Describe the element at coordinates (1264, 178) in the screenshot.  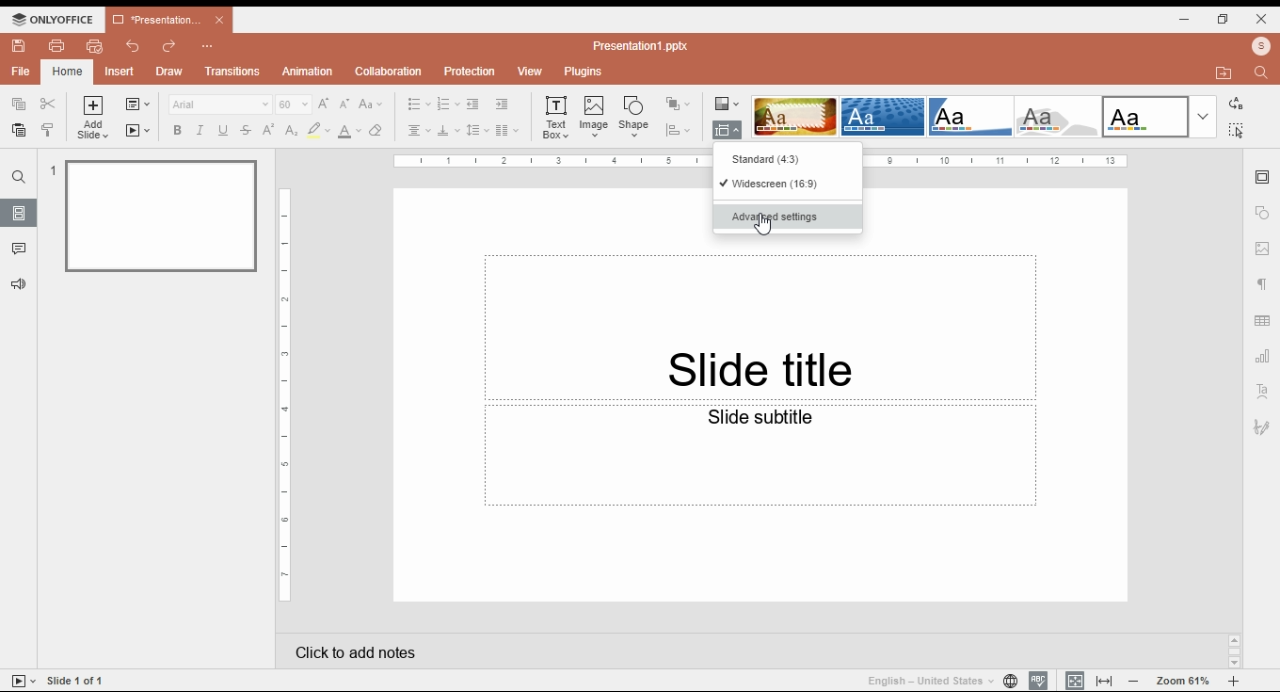
I see `slide settings` at that location.